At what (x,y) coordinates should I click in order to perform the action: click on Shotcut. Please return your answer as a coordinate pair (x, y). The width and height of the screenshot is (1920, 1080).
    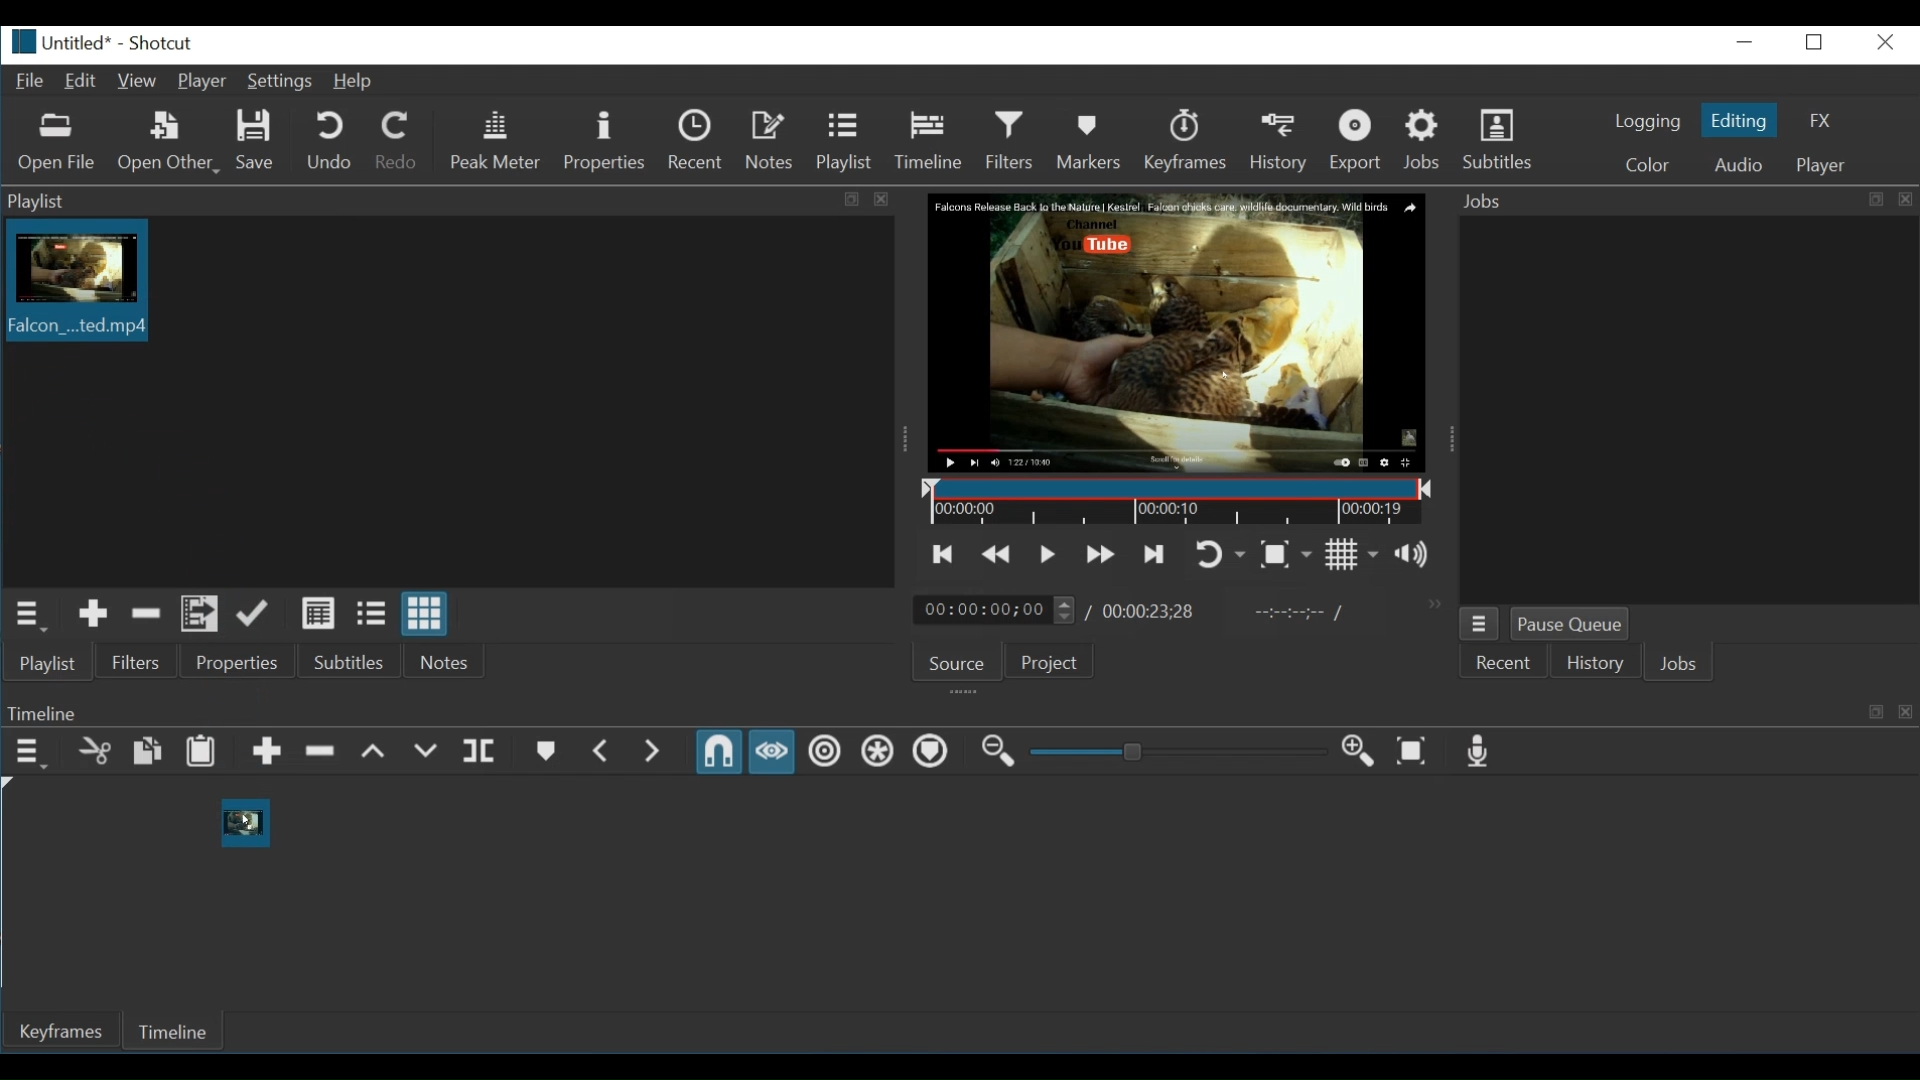
    Looking at the image, I should click on (160, 44).